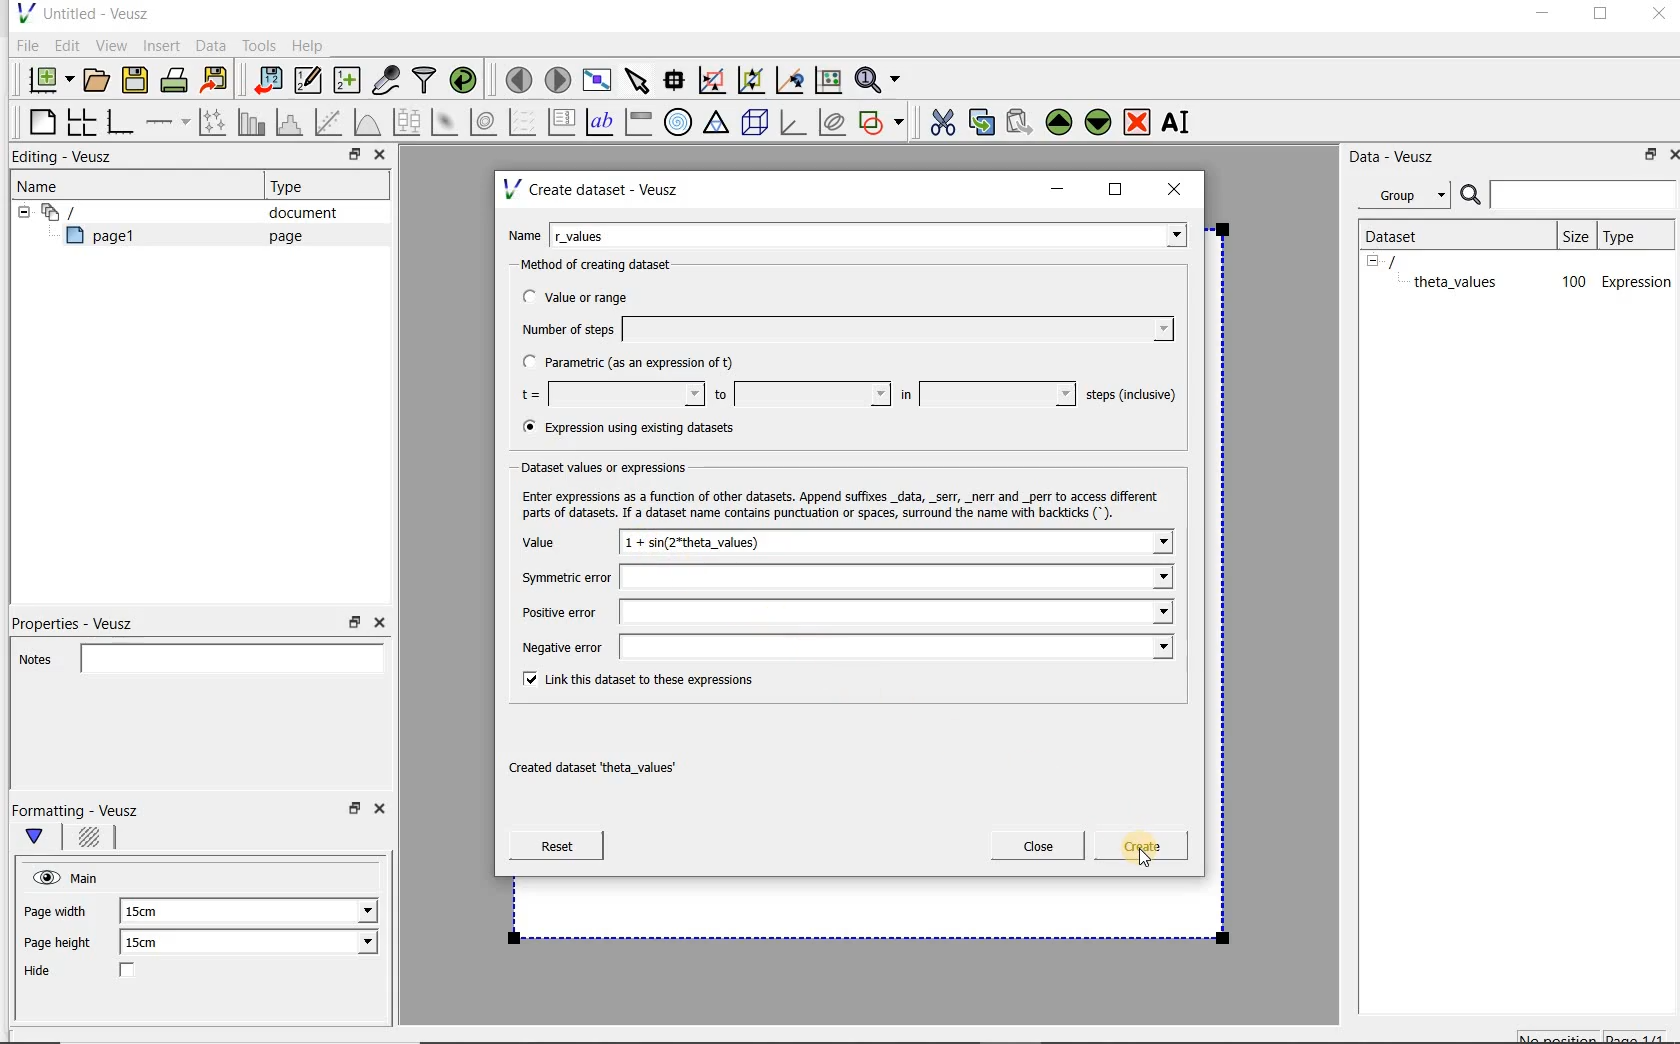 This screenshot has width=1680, height=1044. What do you see at coordinates (1633, 235) in the screenshot?
I see `Type` at bounding box center [1633, 235].